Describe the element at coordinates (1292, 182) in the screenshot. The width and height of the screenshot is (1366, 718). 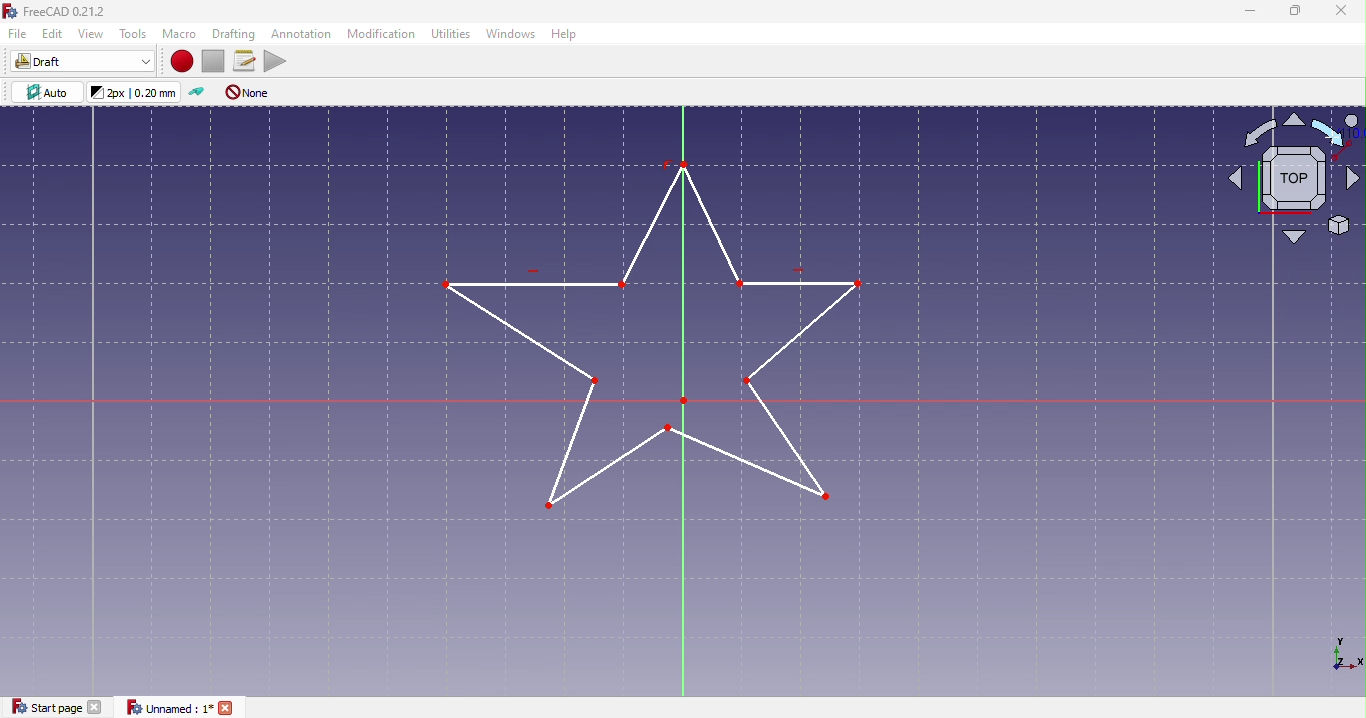
I see `Navigation cube` at that location.